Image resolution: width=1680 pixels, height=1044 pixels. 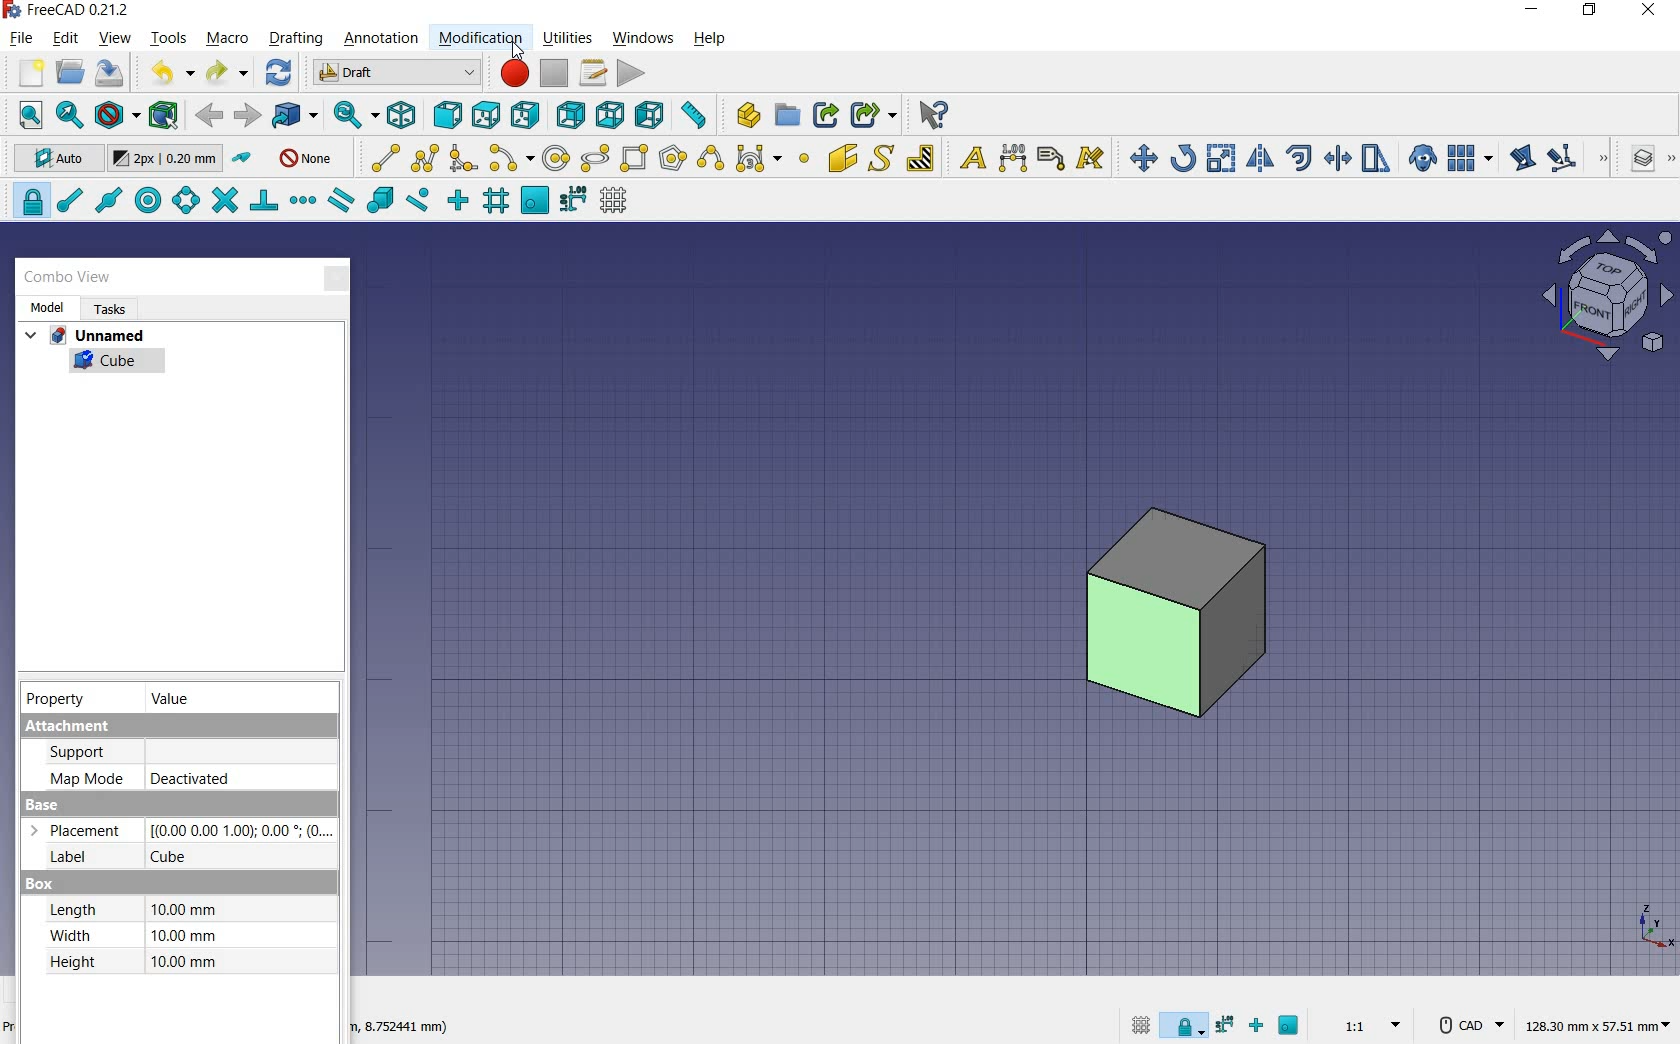 What do you see at coordinates (787, 116) in the screenshot?
I see `create group` at bounding box center [787, 116].